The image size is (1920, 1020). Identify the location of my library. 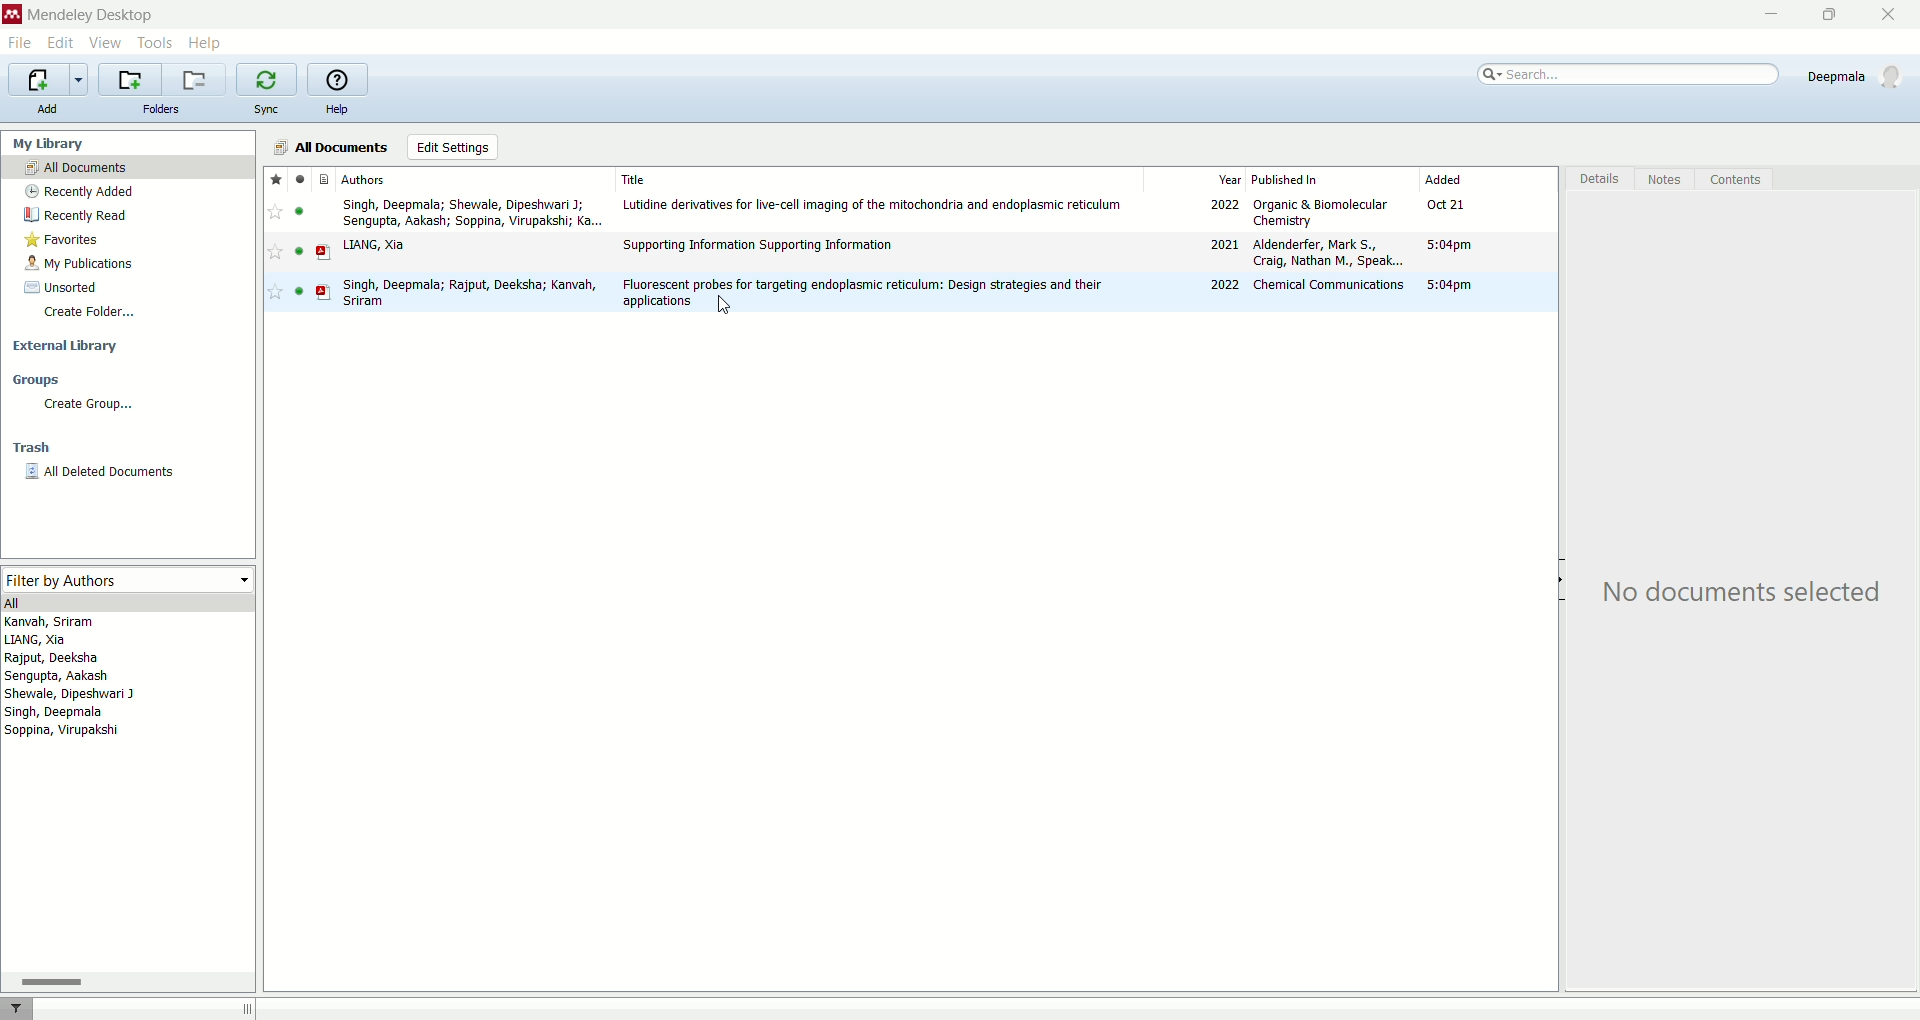
(51, 143).